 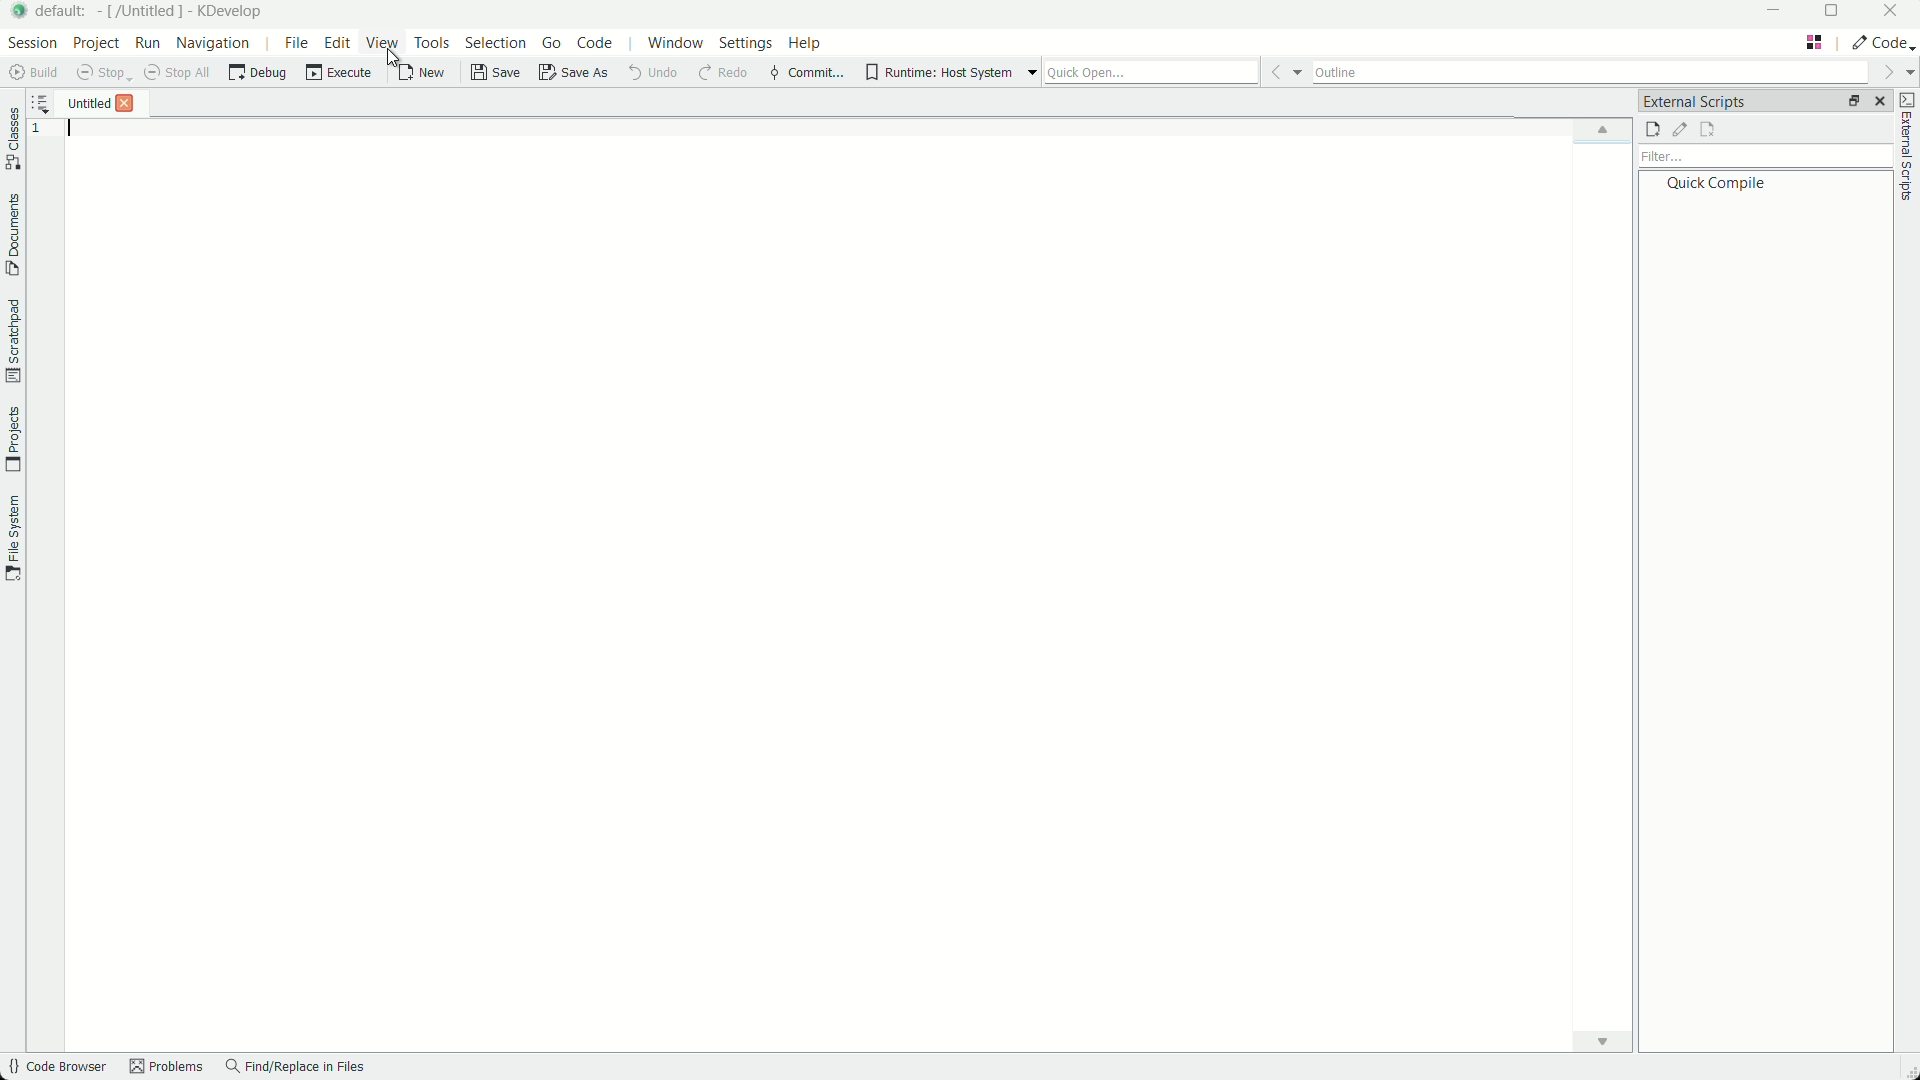 What do you see at coordinates (12, 341) in the screenshot?
I see `scratchpad` at bounding box center [12, 341].